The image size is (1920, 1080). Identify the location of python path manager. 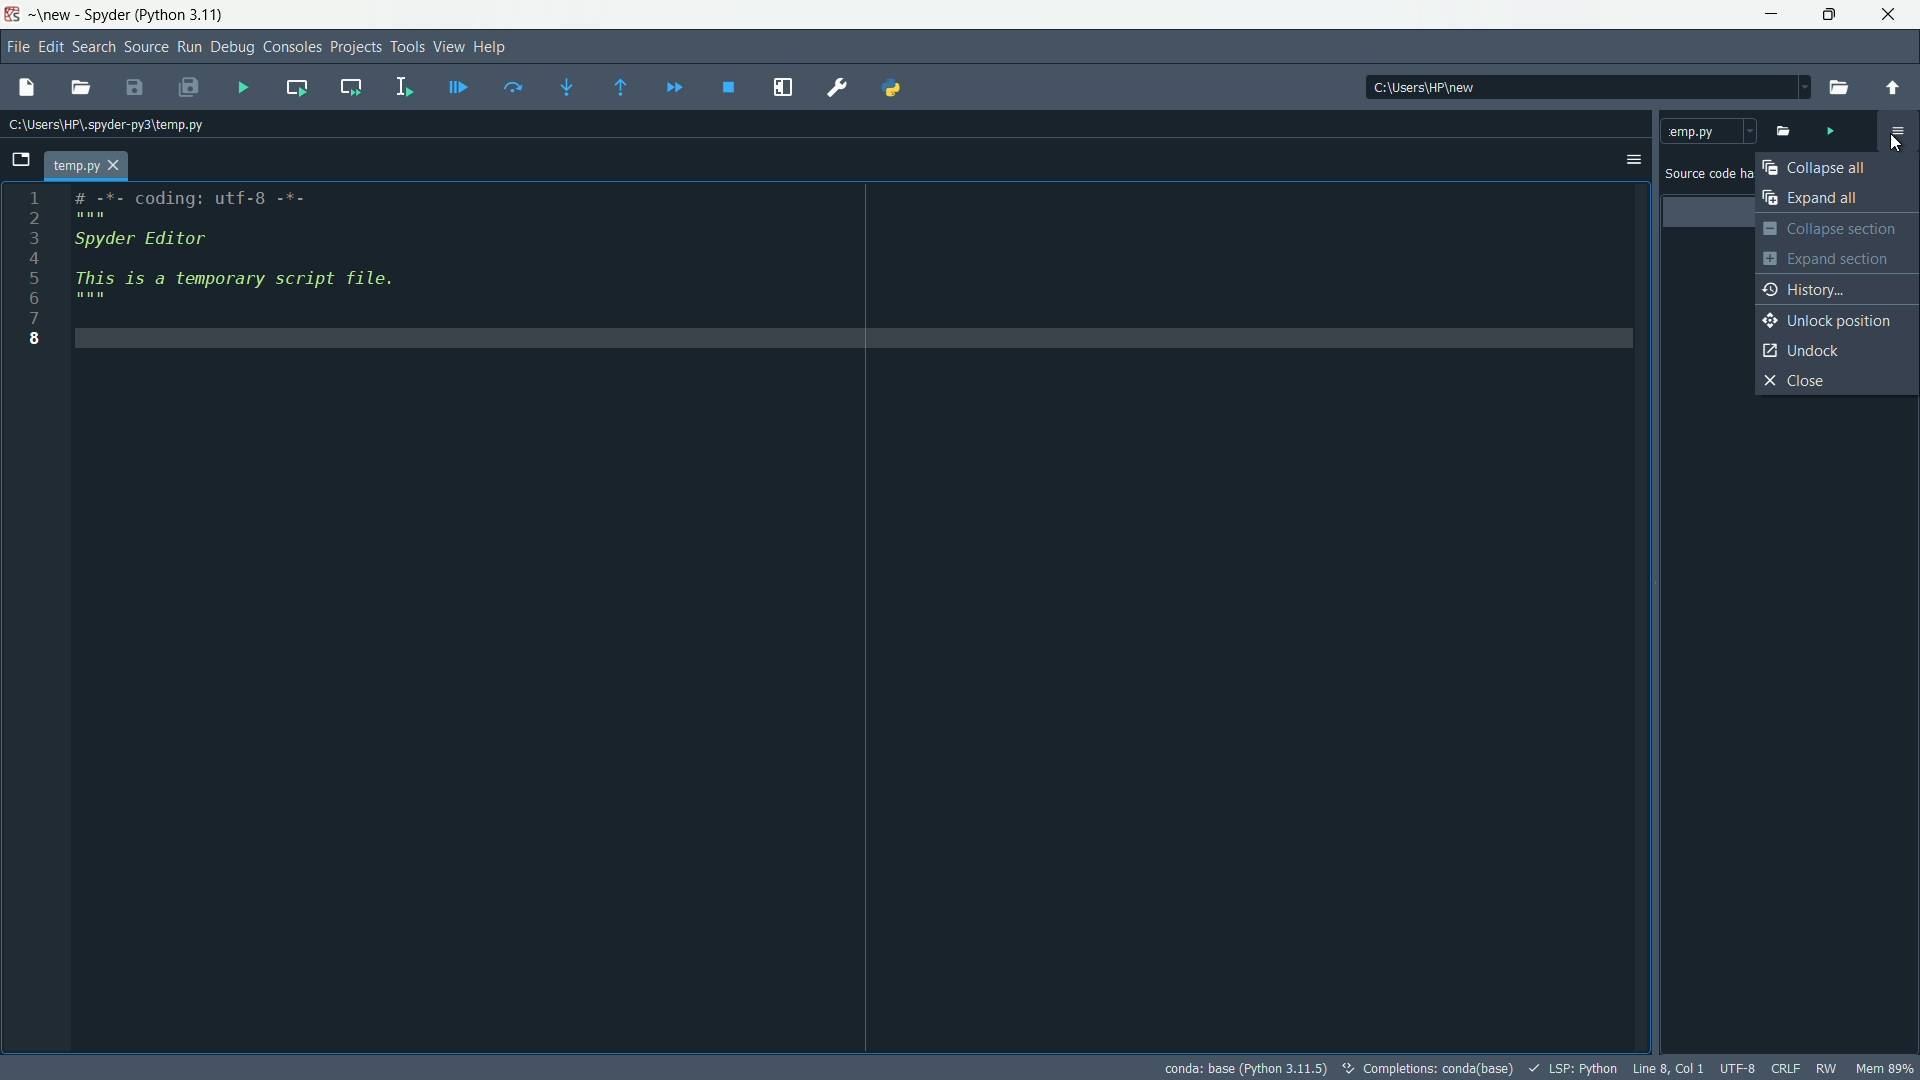
(891, 88).